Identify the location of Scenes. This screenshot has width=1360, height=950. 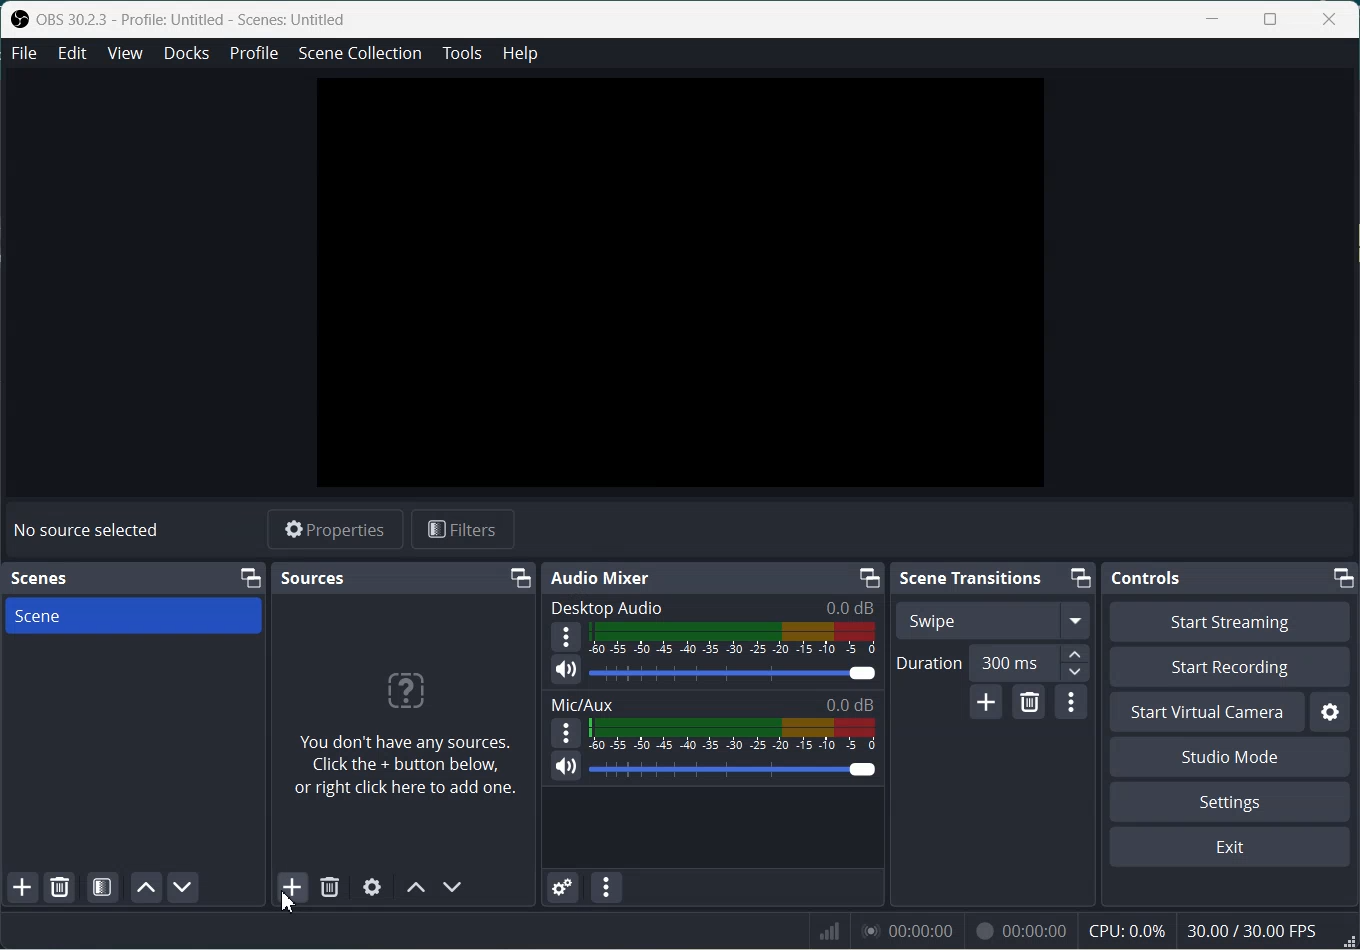
(49, 579).